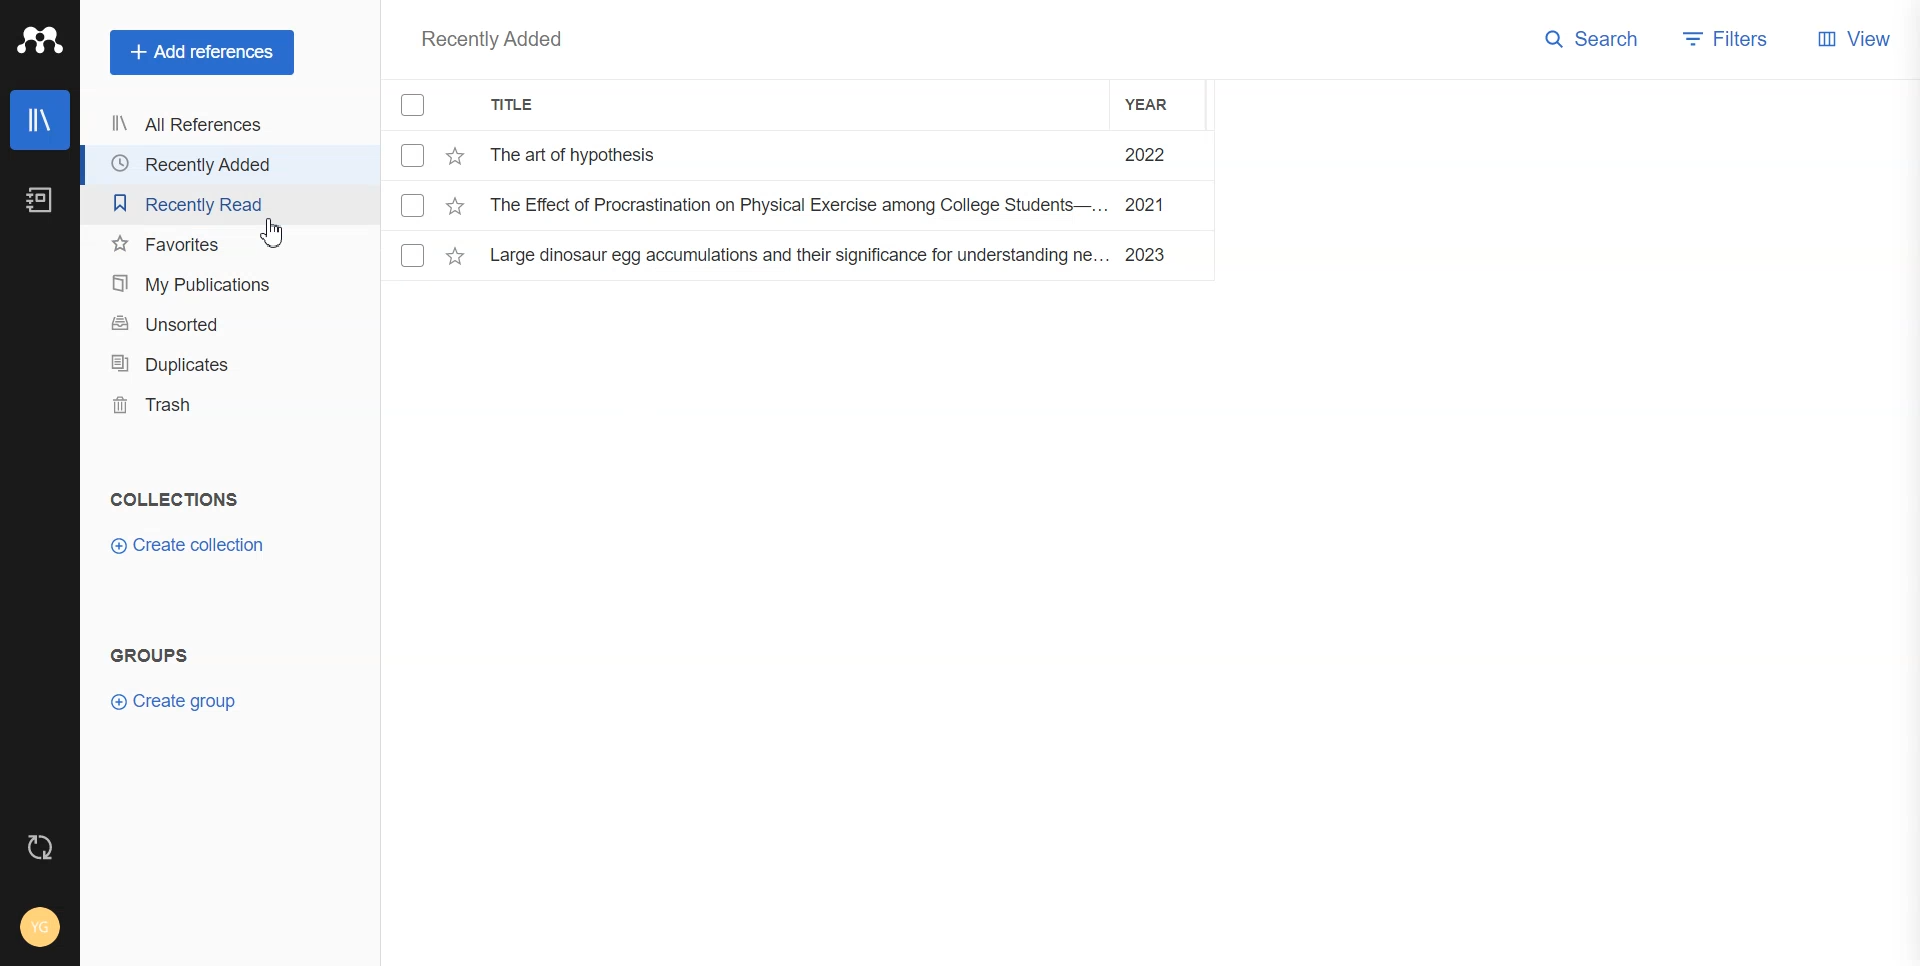  Describe the element at coordinates (416, 106) in the screenshot. I see `Checkmarks` at that location.